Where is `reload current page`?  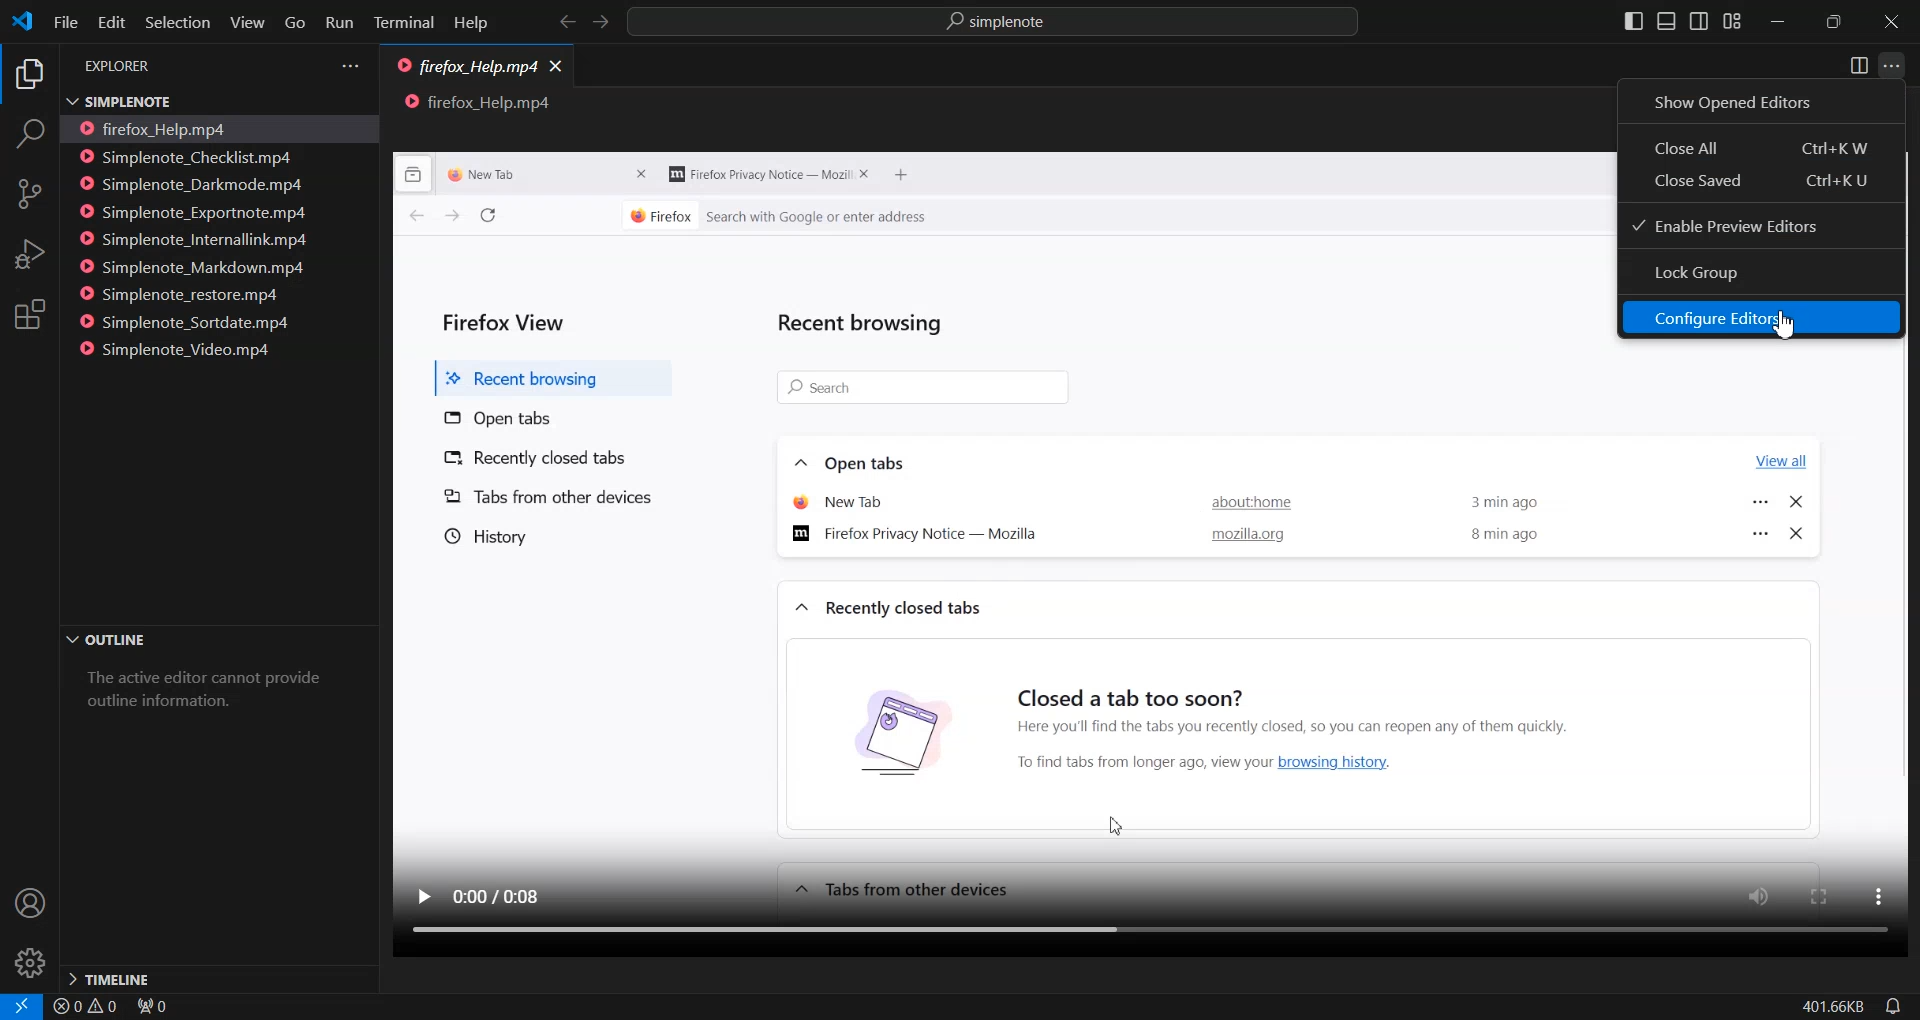
reload current page is located at coordinates (487, 216).